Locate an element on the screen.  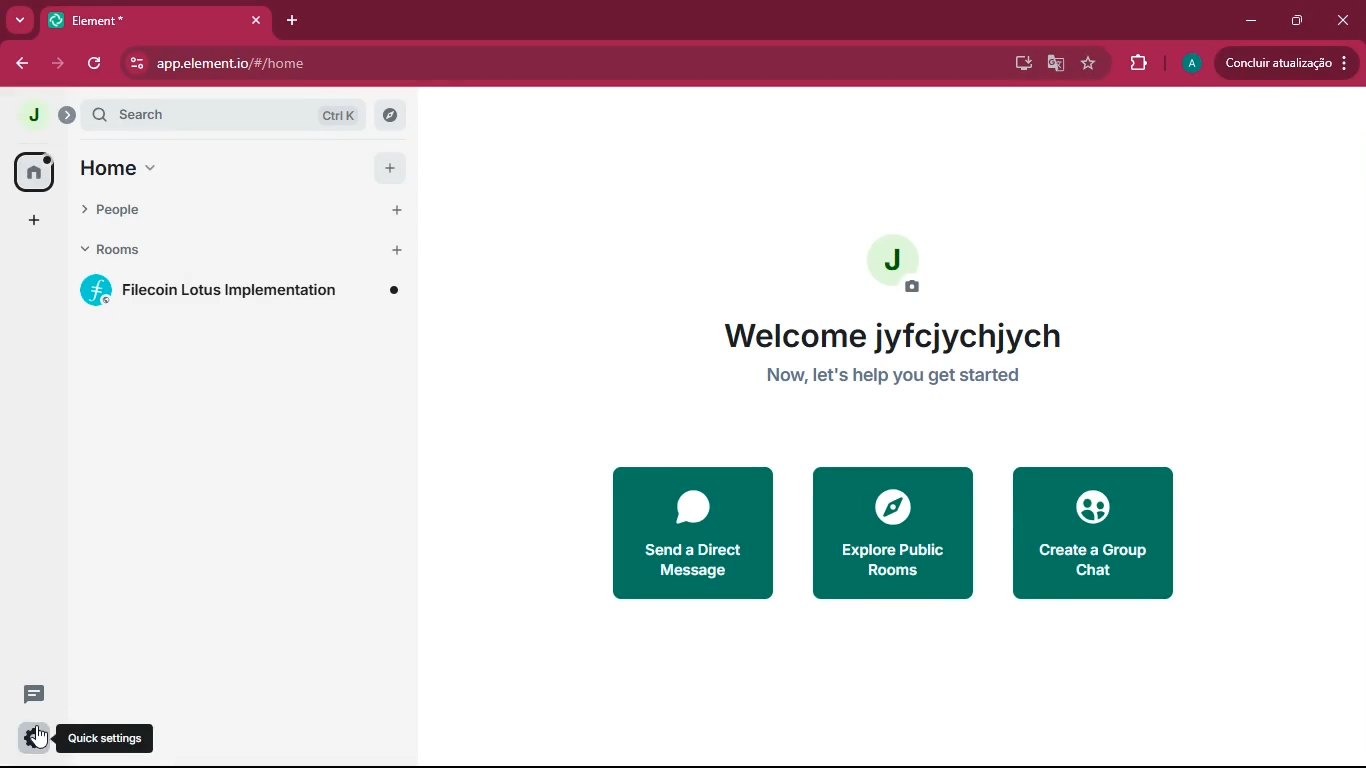
Add room is located at coordinates (396, 255).